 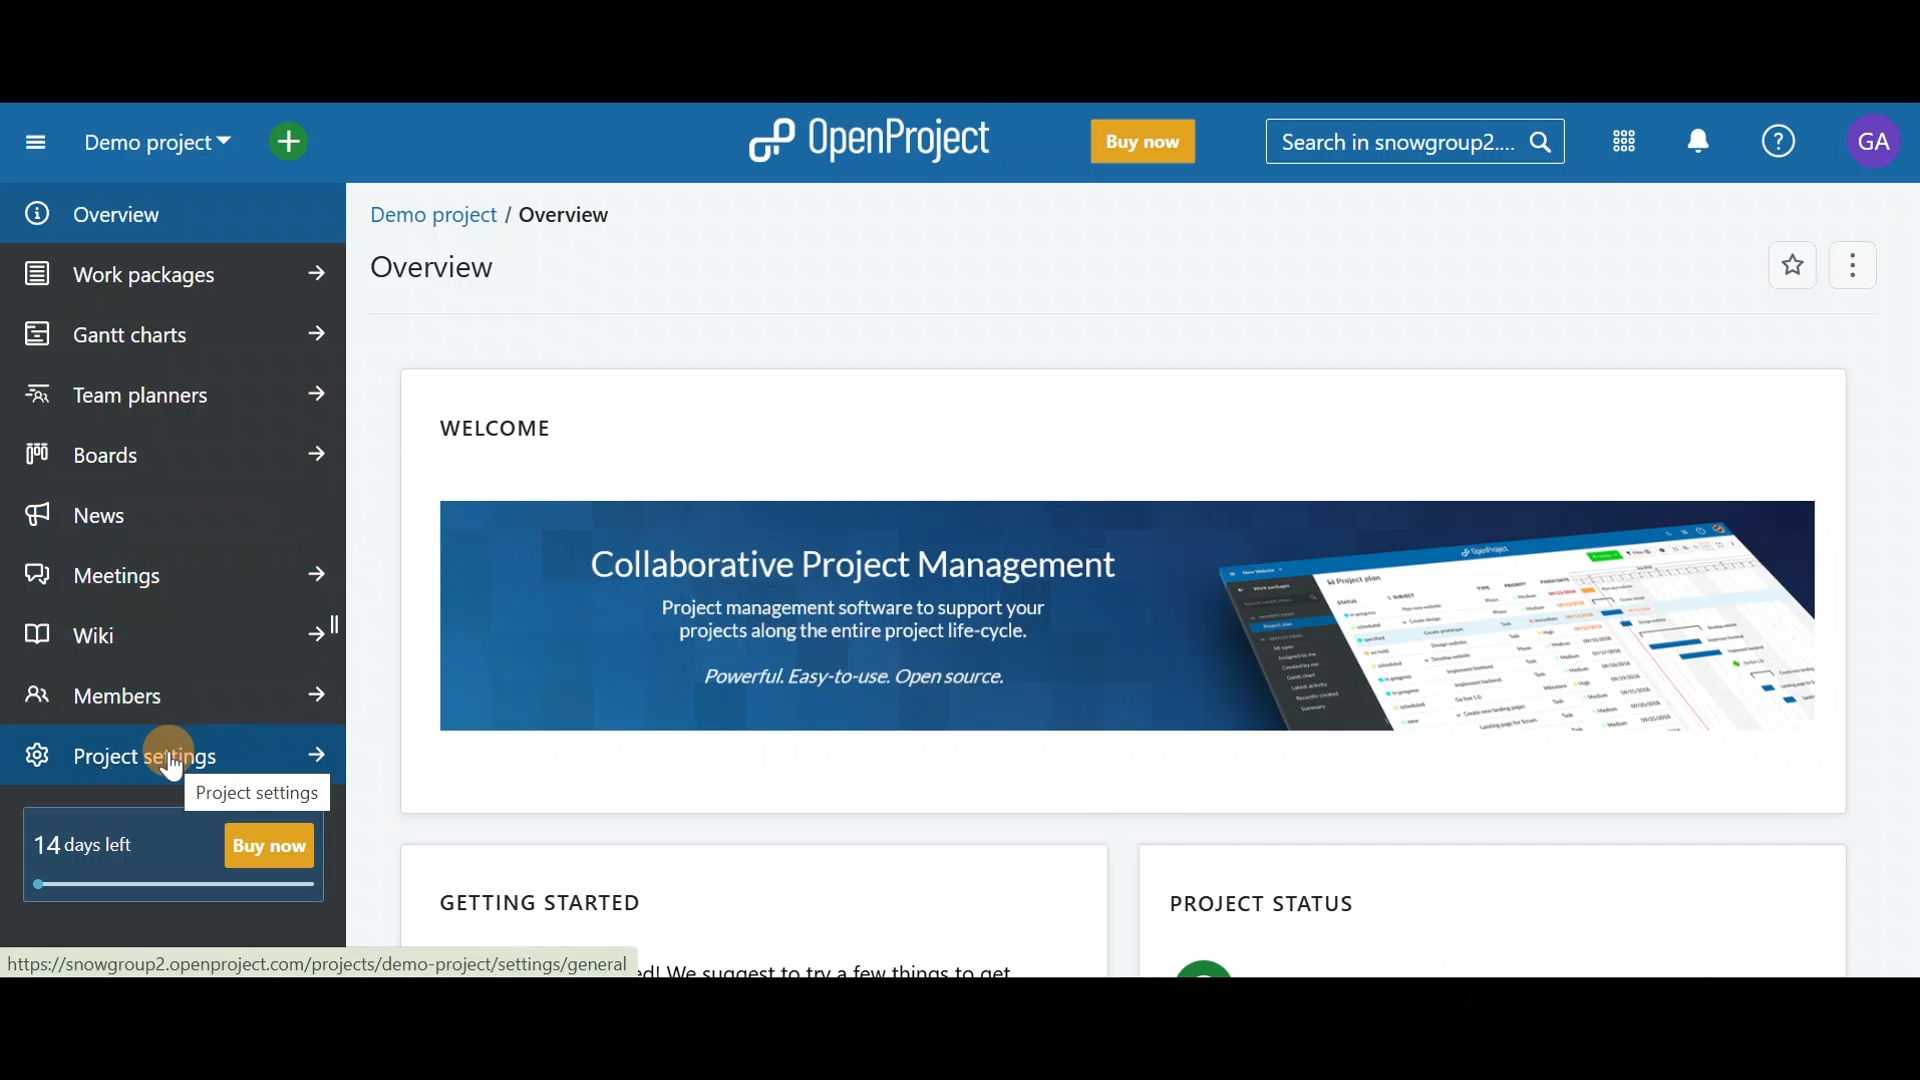 What do you see at coordinates (1147, 145) in the screenshot?
I see `Buy now` at bounding box center [1147, 145].